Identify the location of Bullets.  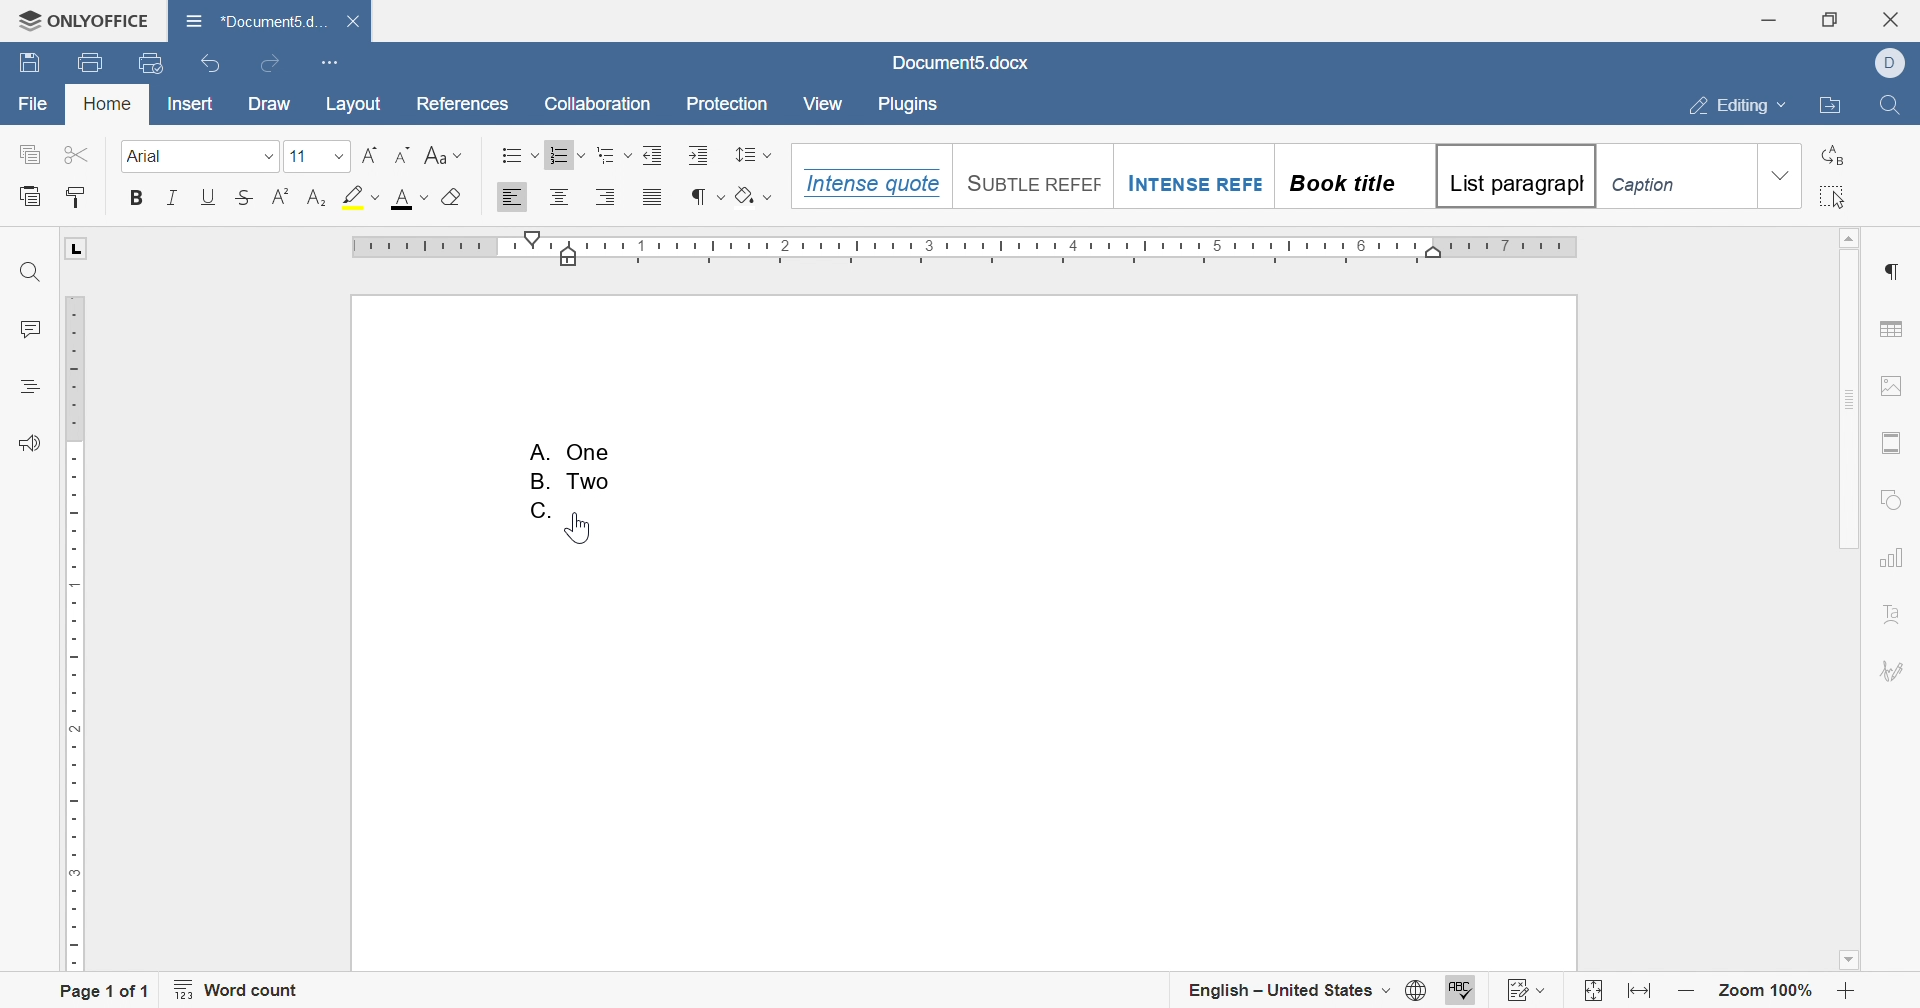
(517, 154).